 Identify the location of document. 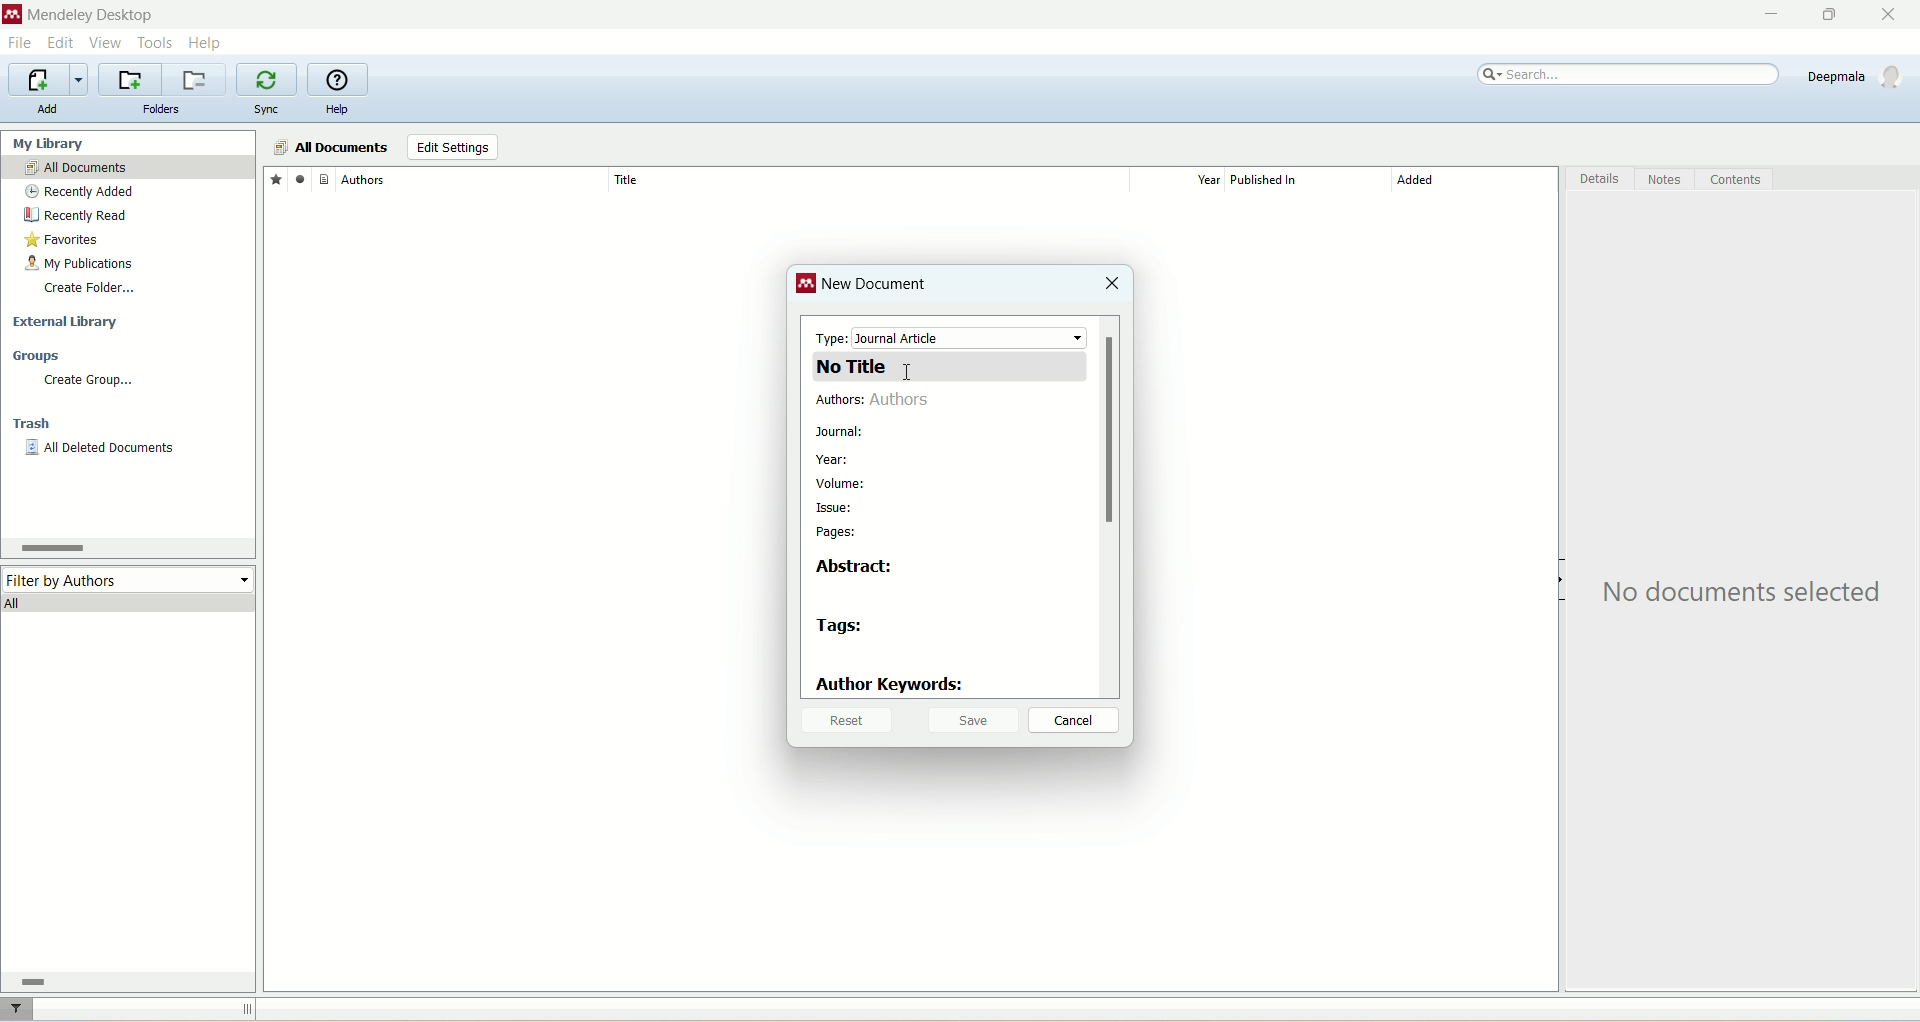
(324, 178).